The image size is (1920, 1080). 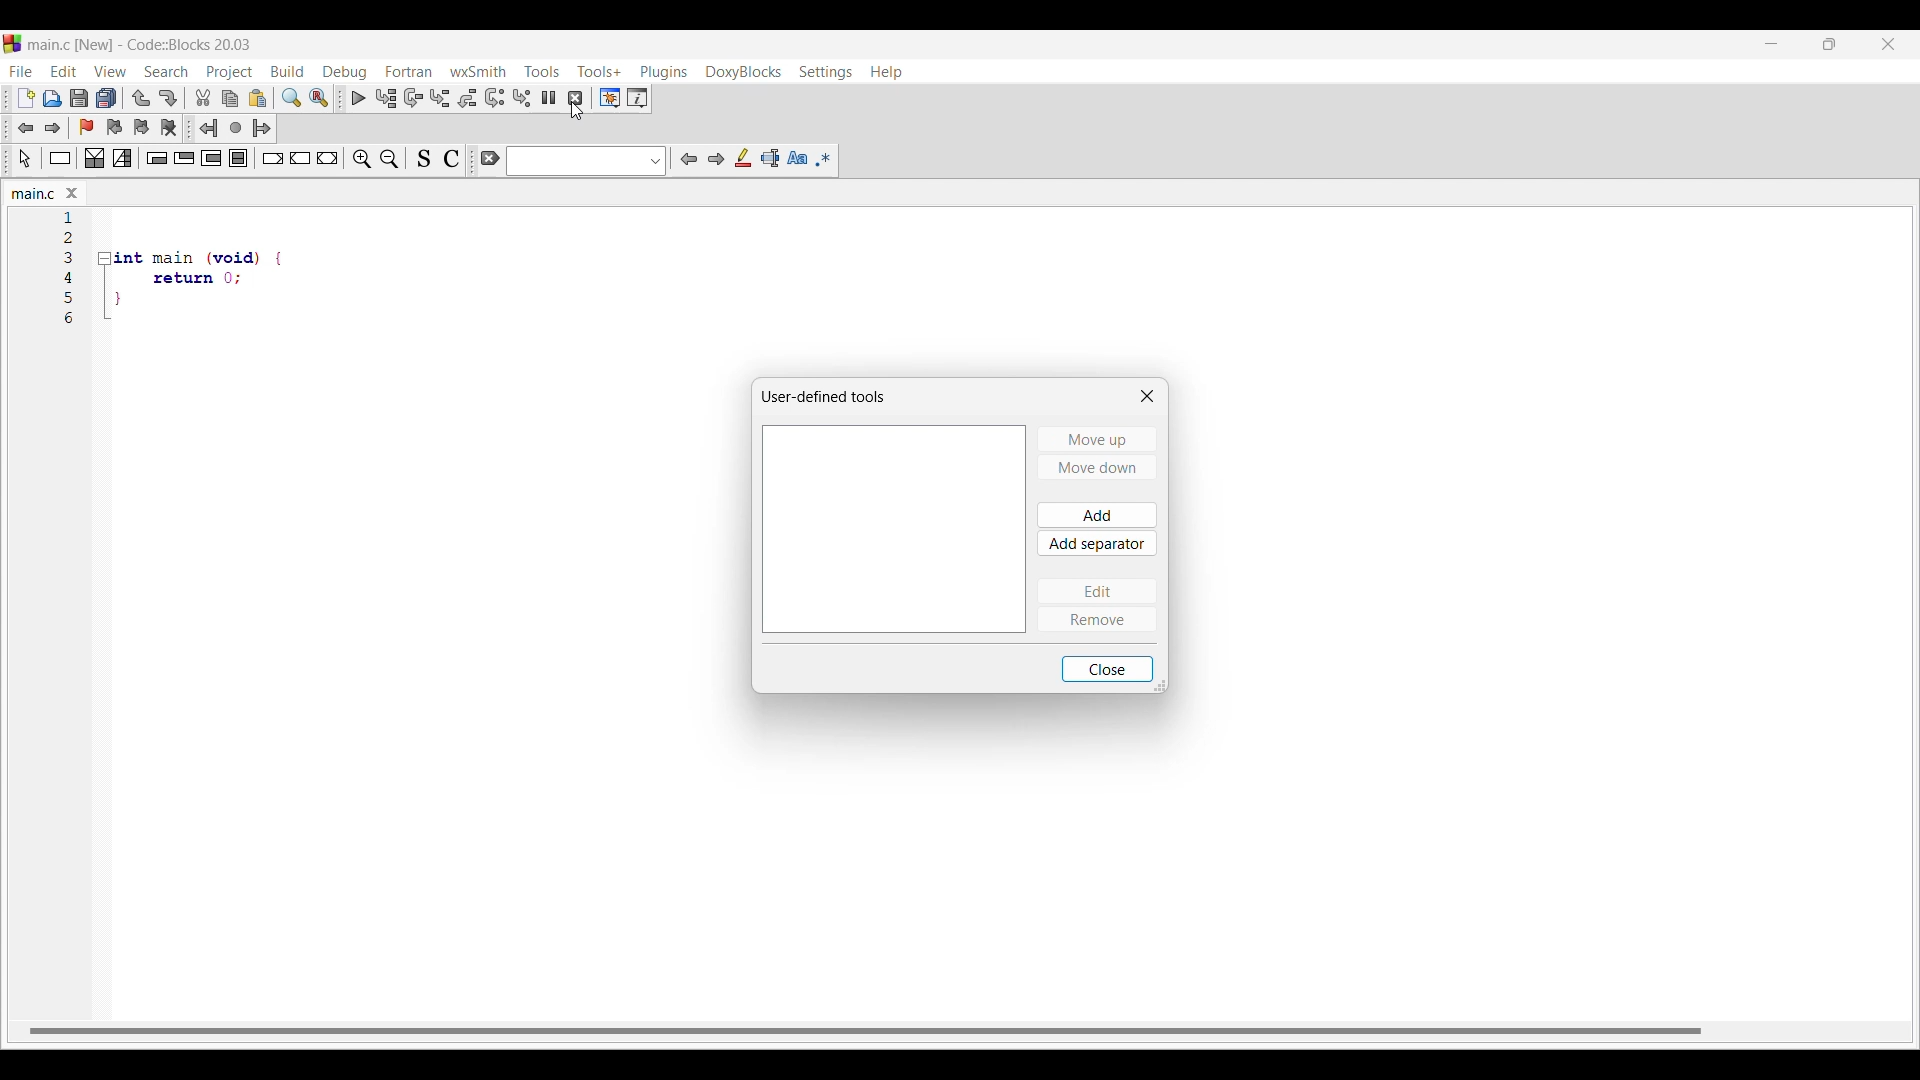 I want to click on Stop debugger, so click(x=575, y=98).